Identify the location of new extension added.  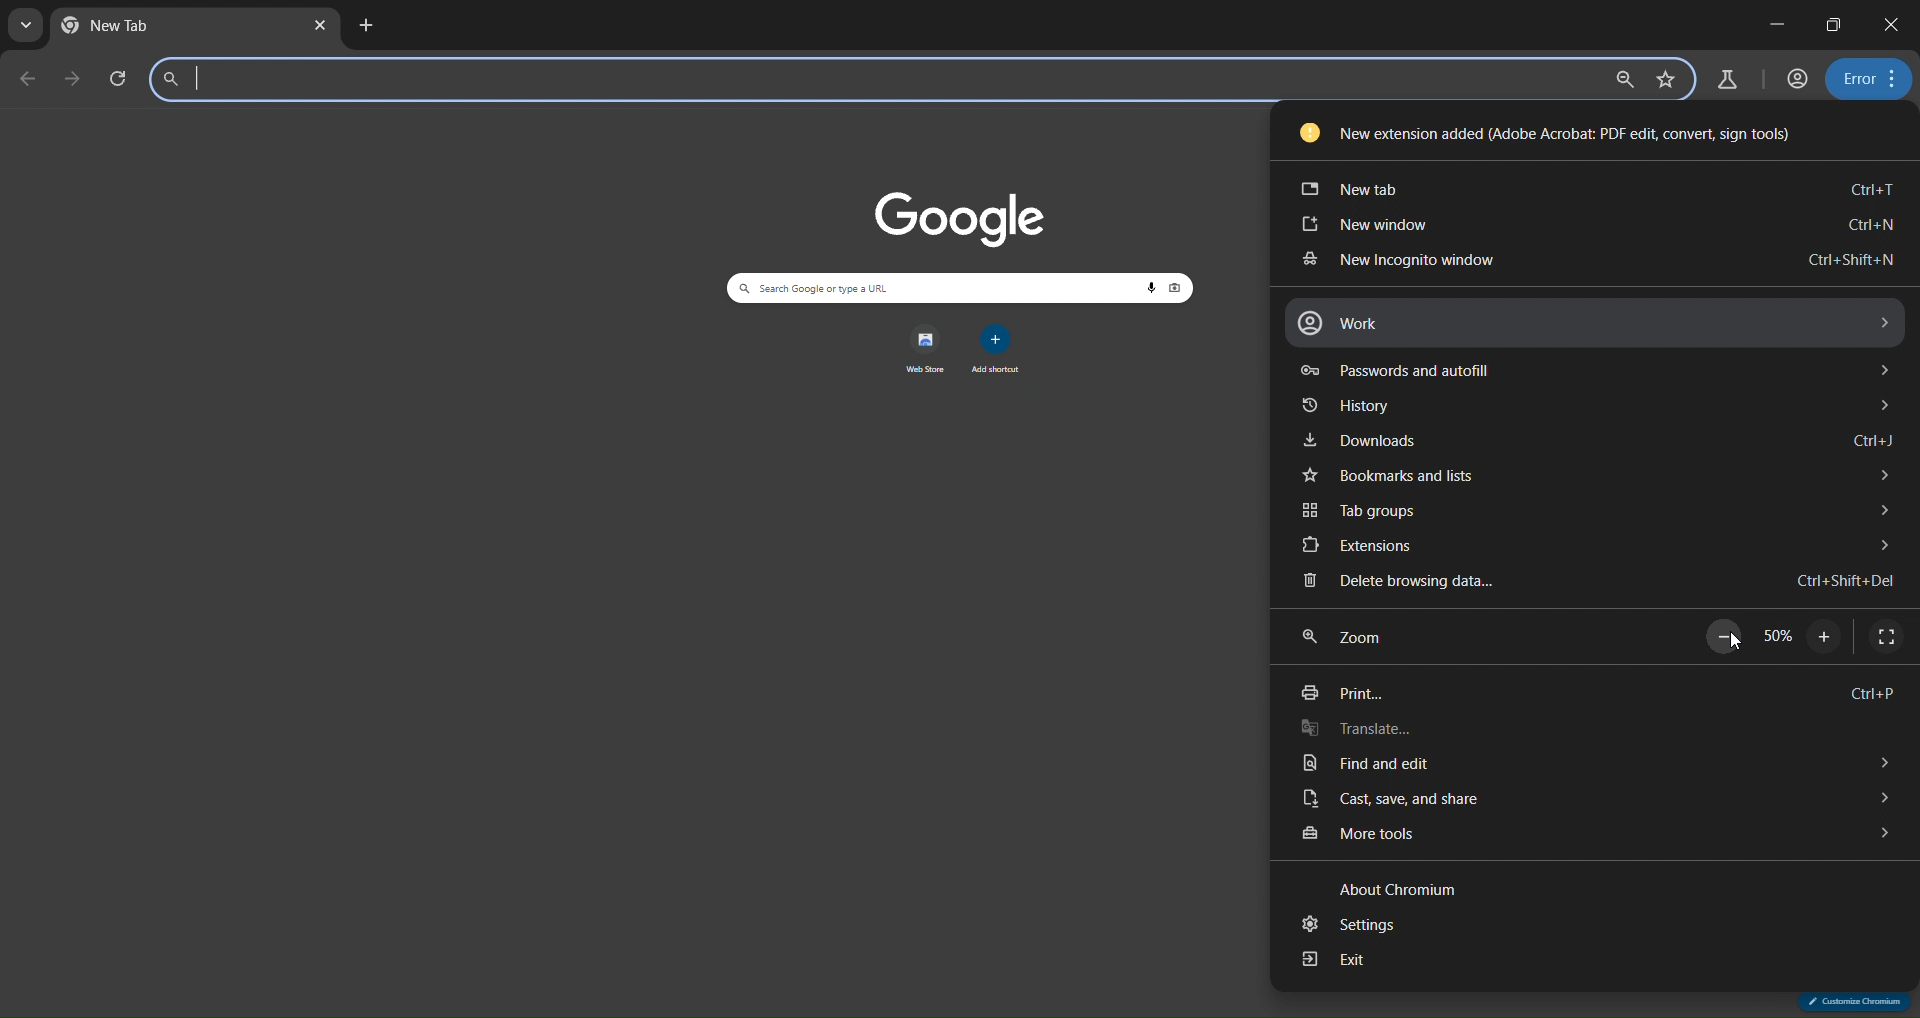
(1570, 132).